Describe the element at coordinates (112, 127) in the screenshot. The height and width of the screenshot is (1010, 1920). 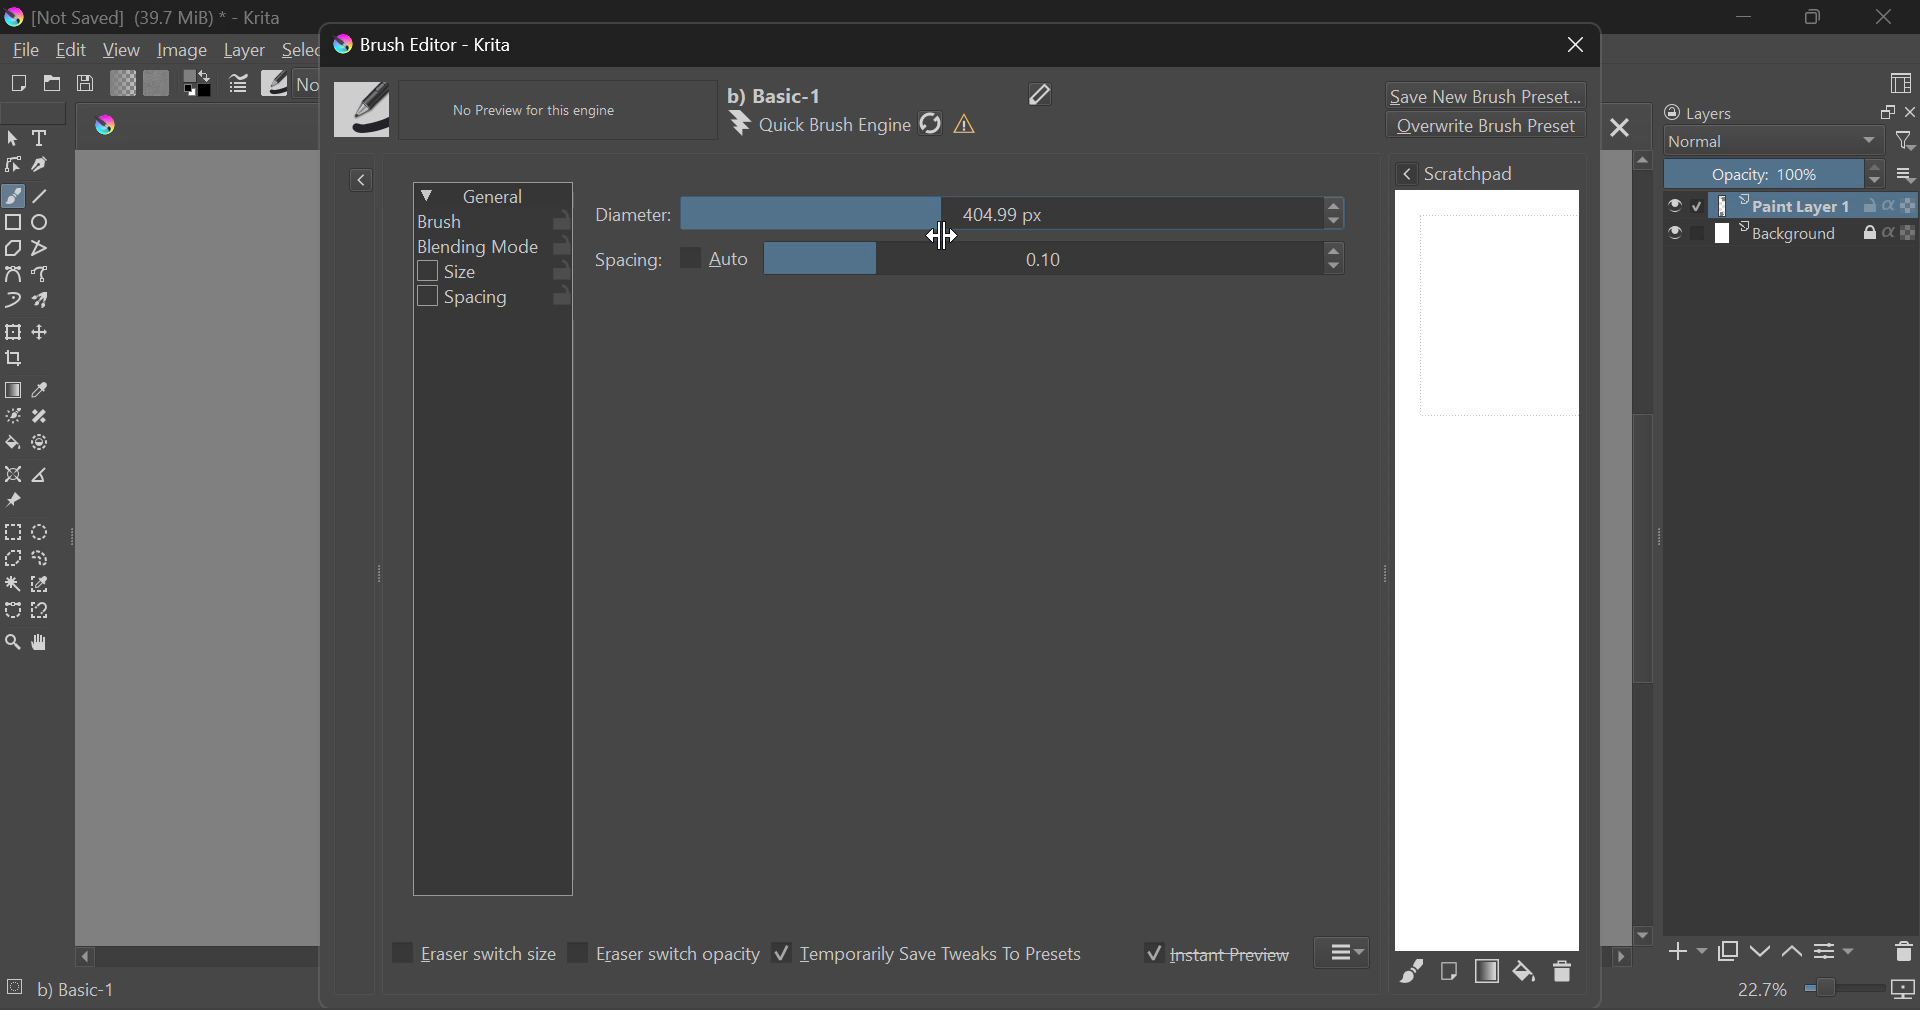
I see `logo` at that location.